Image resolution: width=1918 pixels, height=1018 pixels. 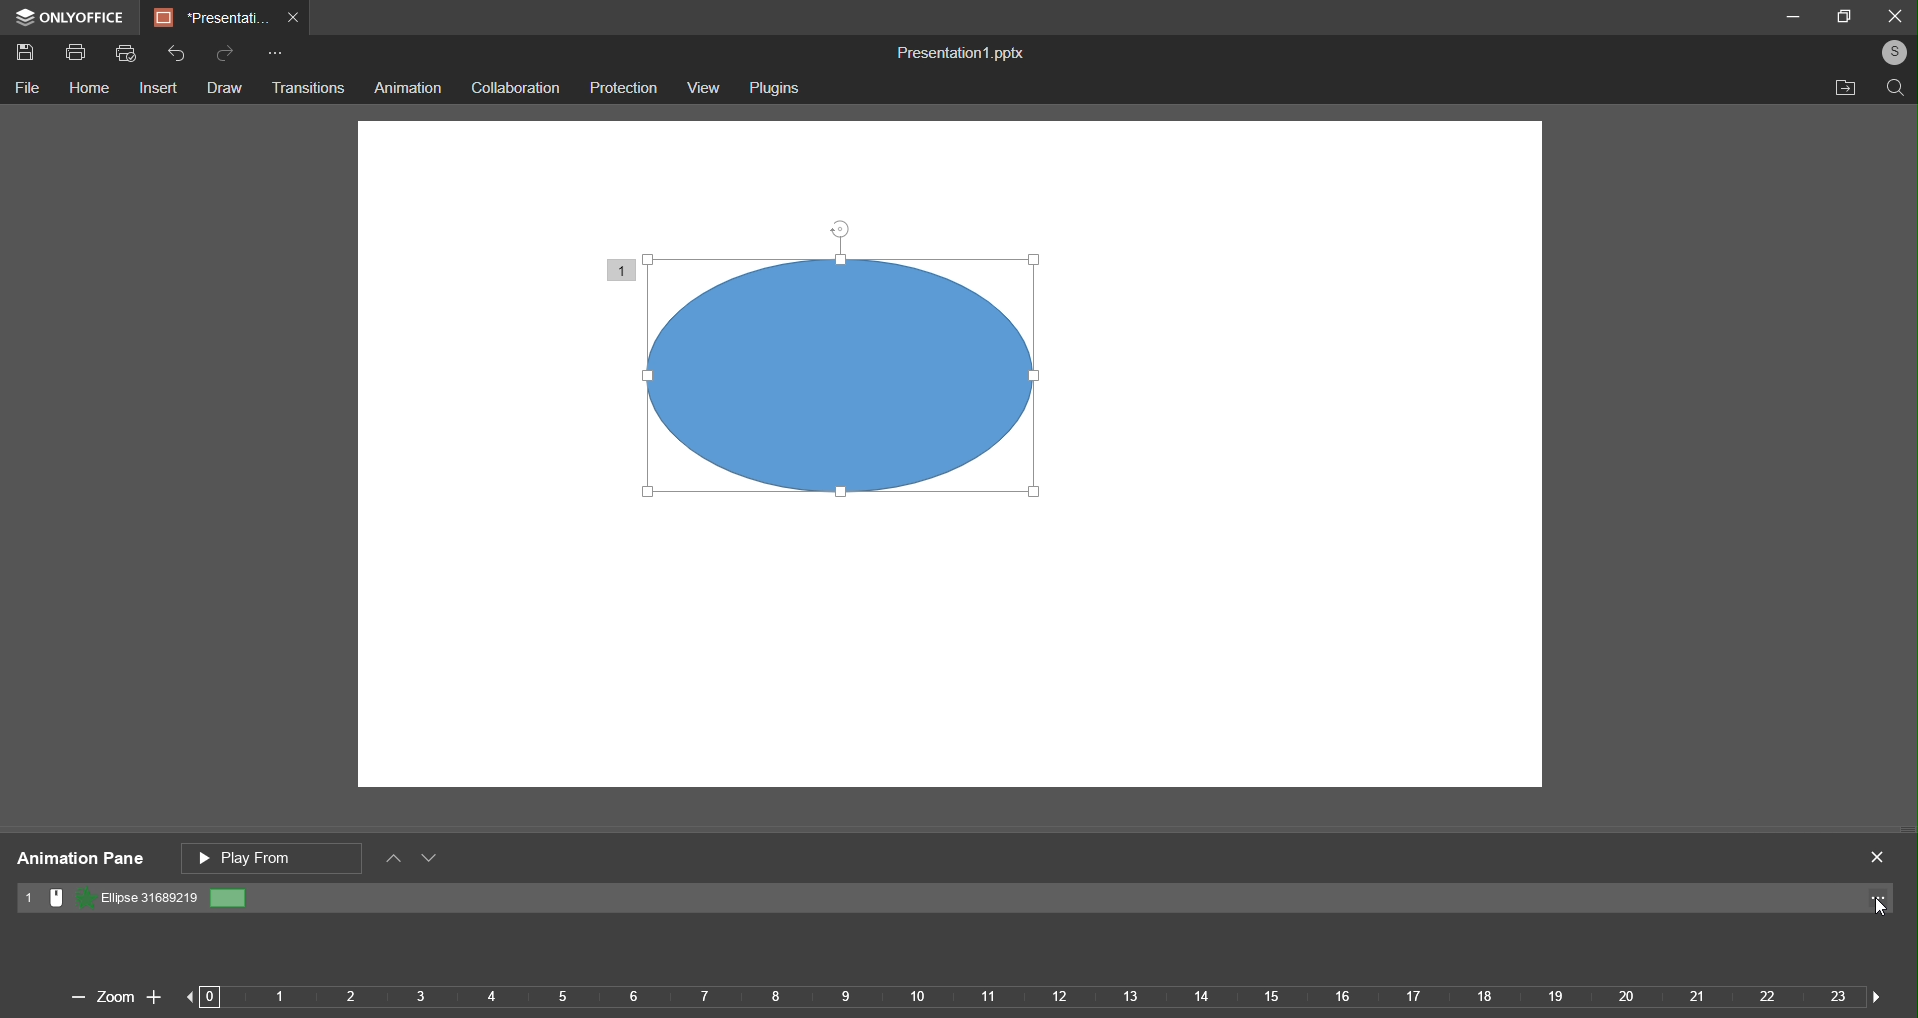 I want to click on insert, so click(x=158, y=90).